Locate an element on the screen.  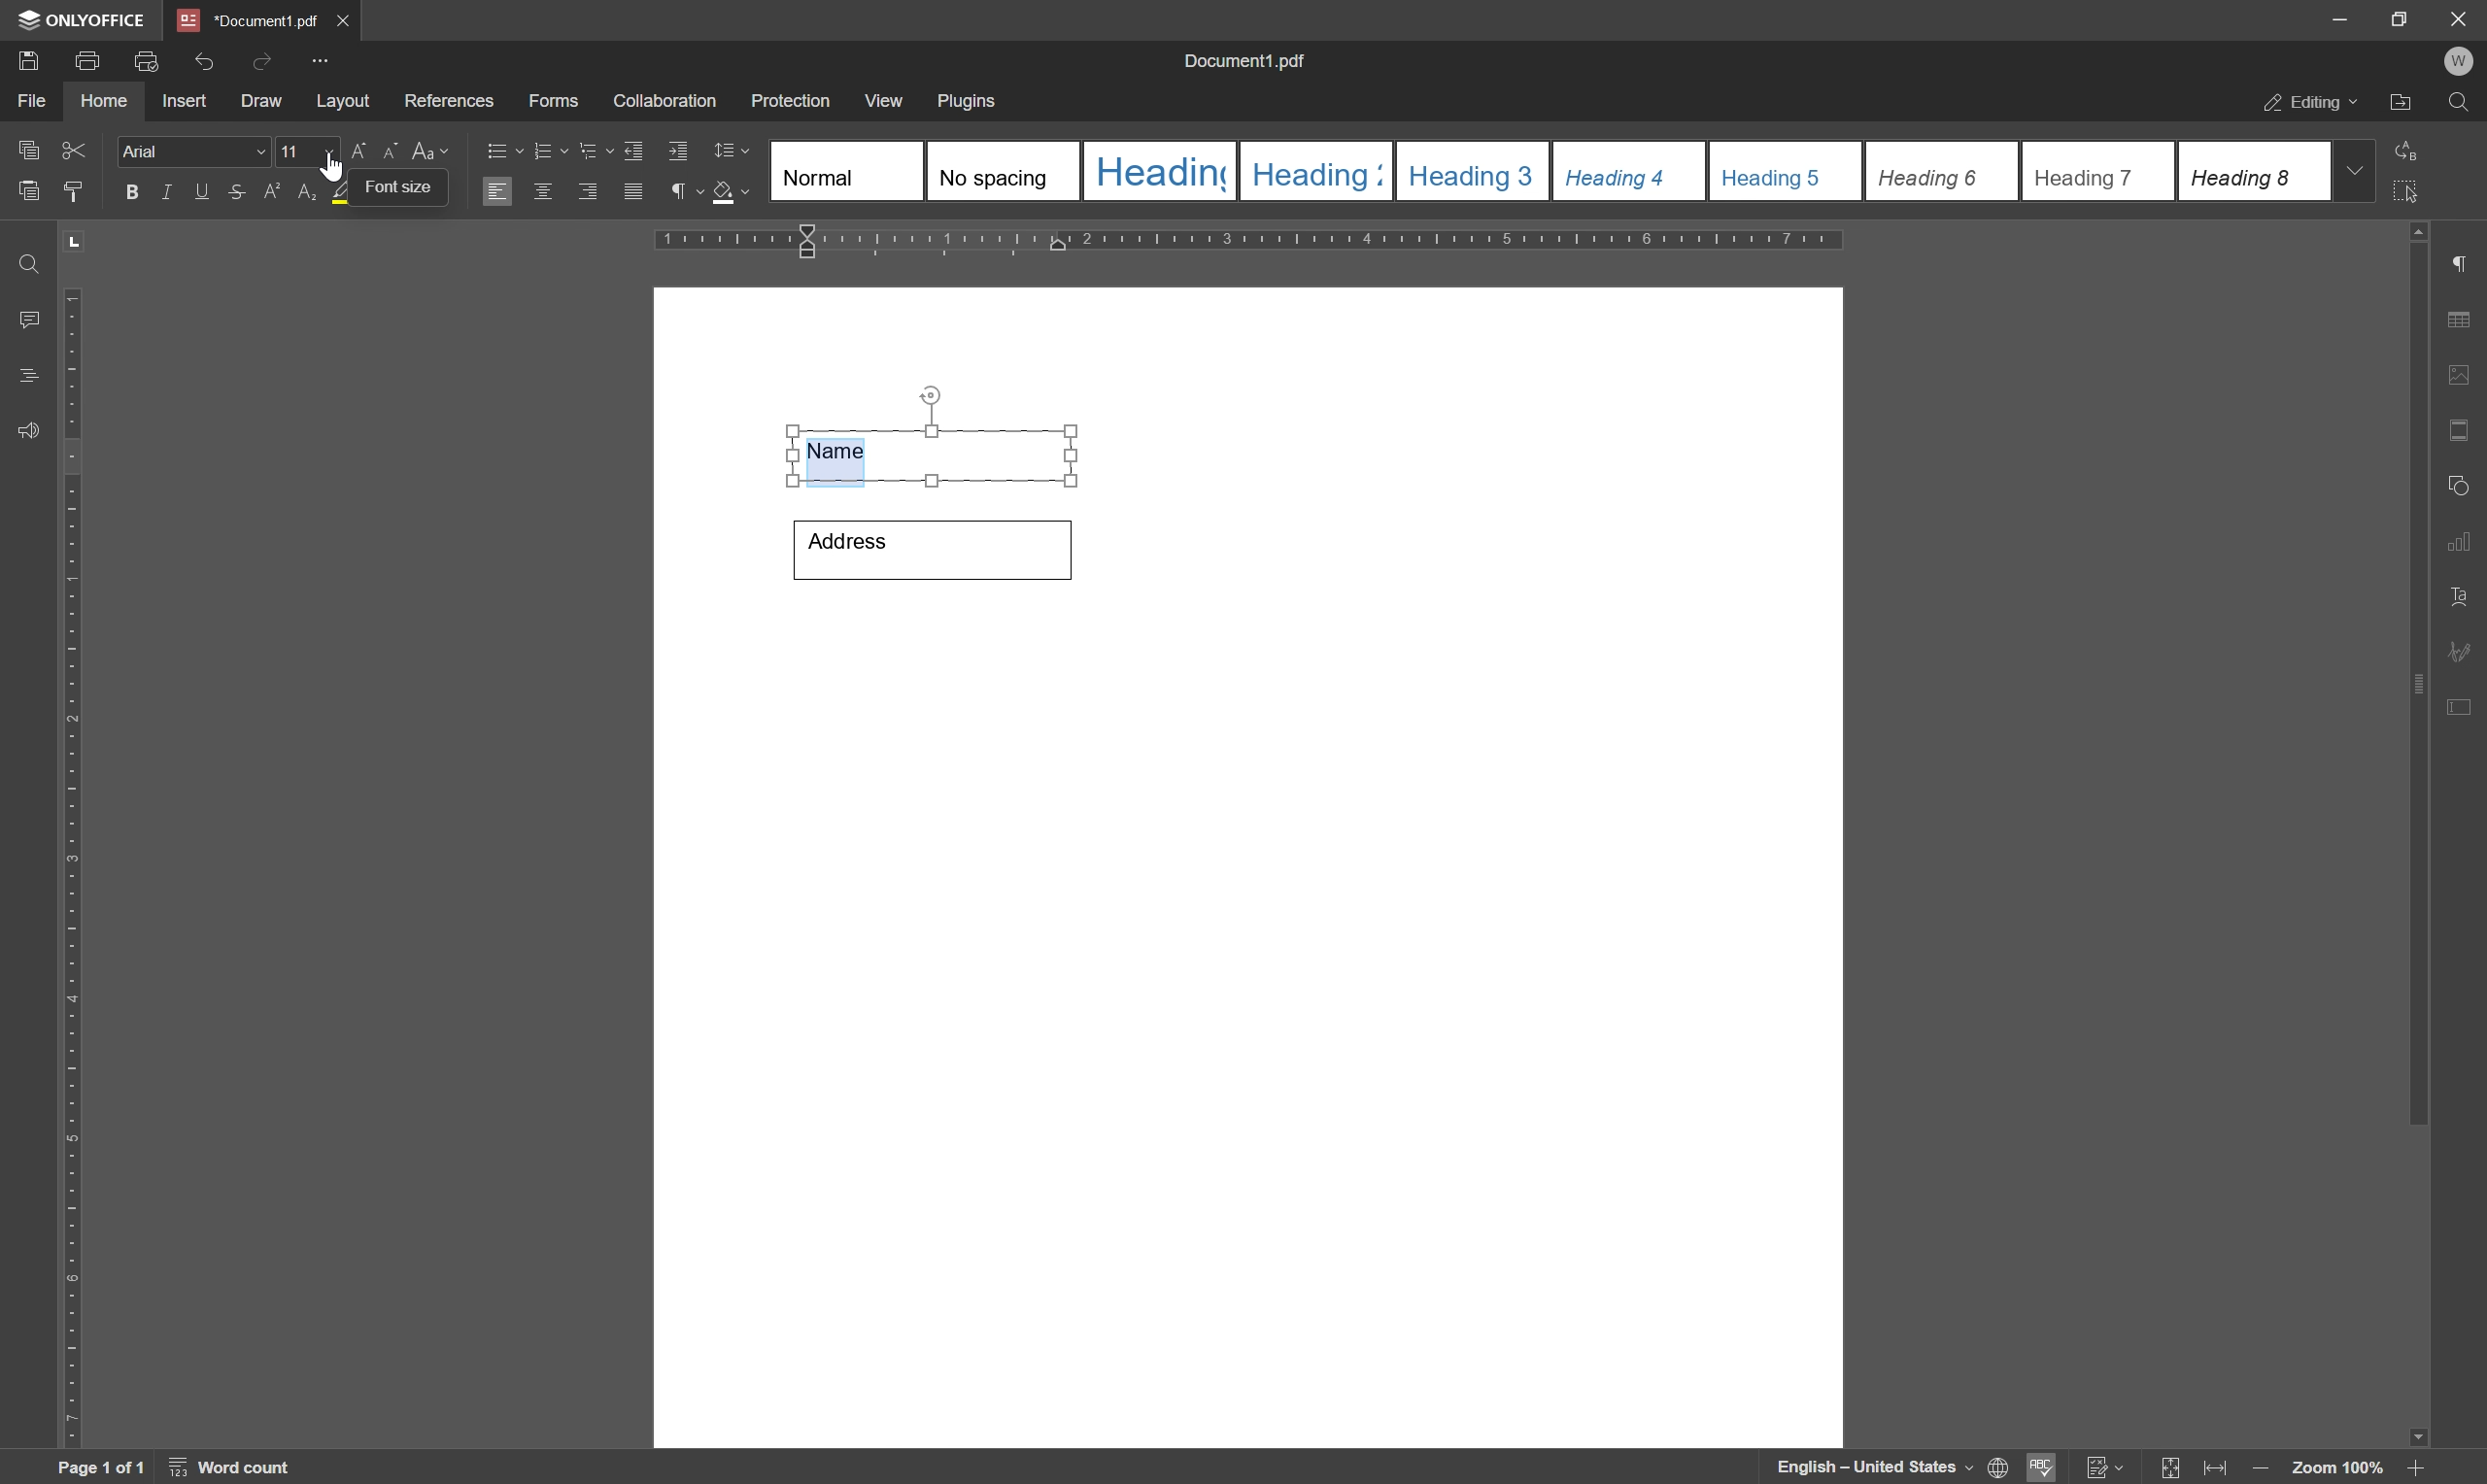
page 1 of 1 is located at coordinates (100, 1468).